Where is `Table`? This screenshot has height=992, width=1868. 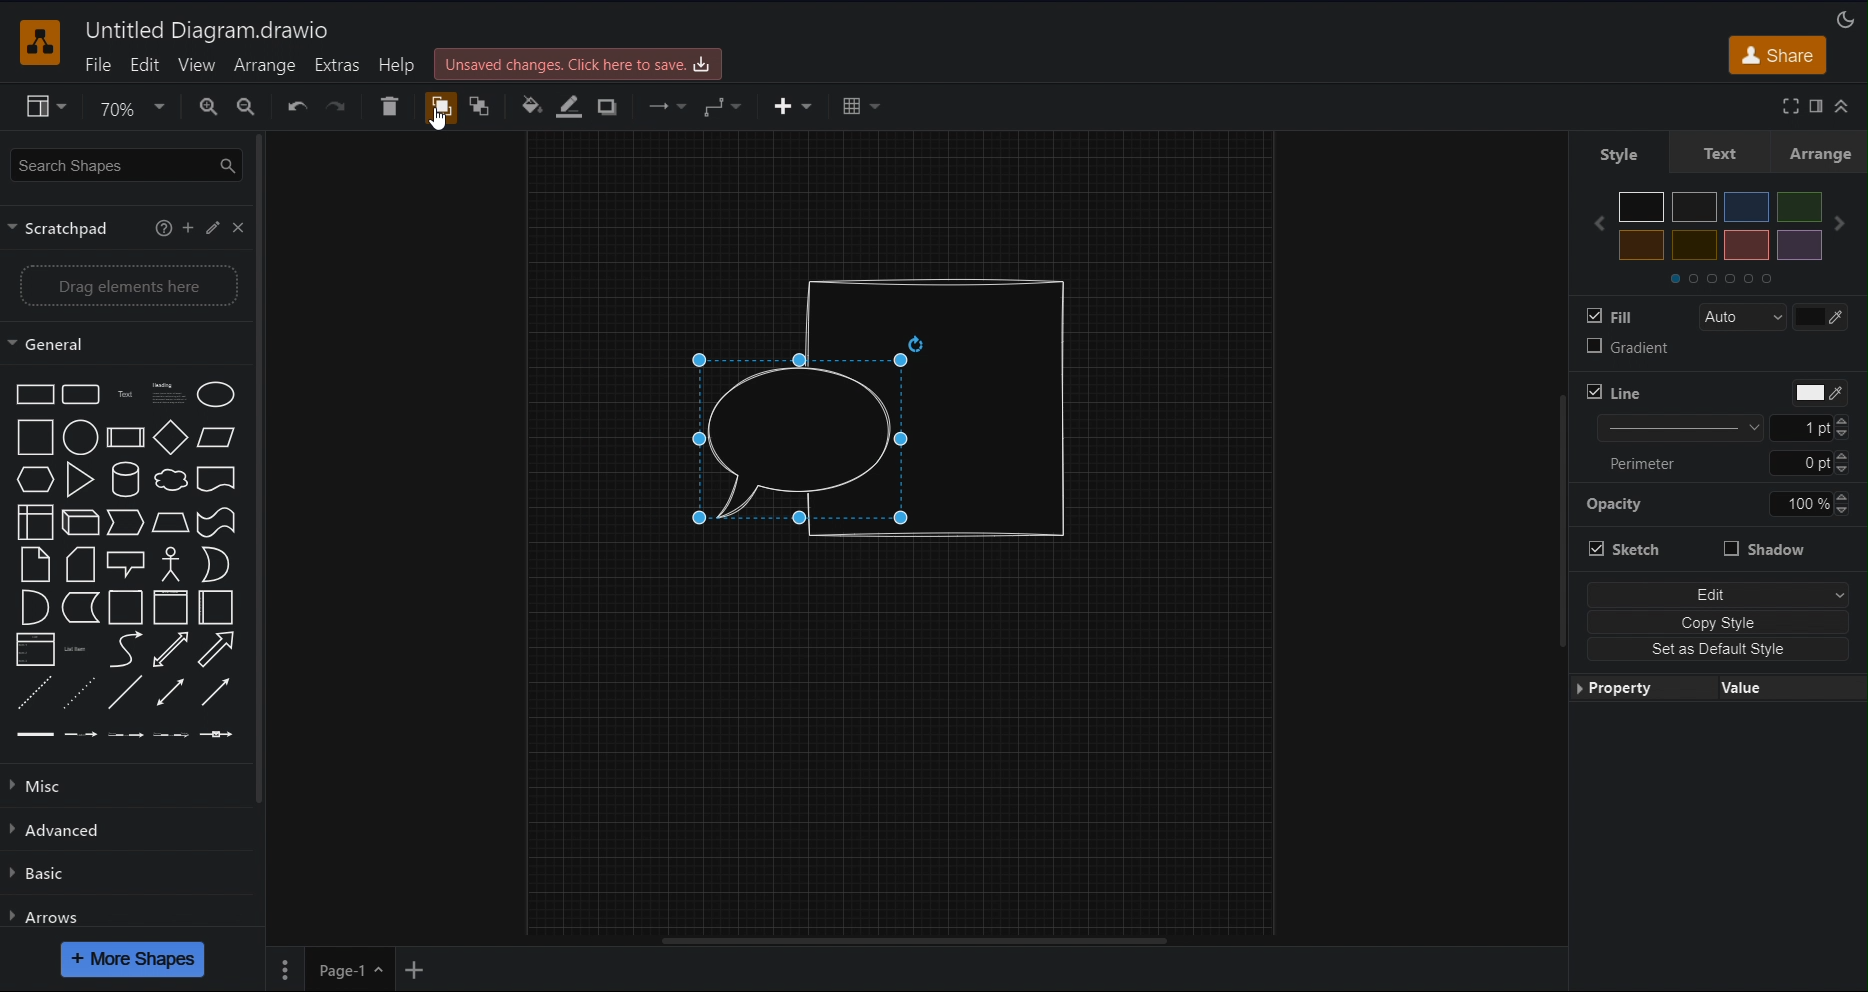 Table is located at coordinates (861, 106).